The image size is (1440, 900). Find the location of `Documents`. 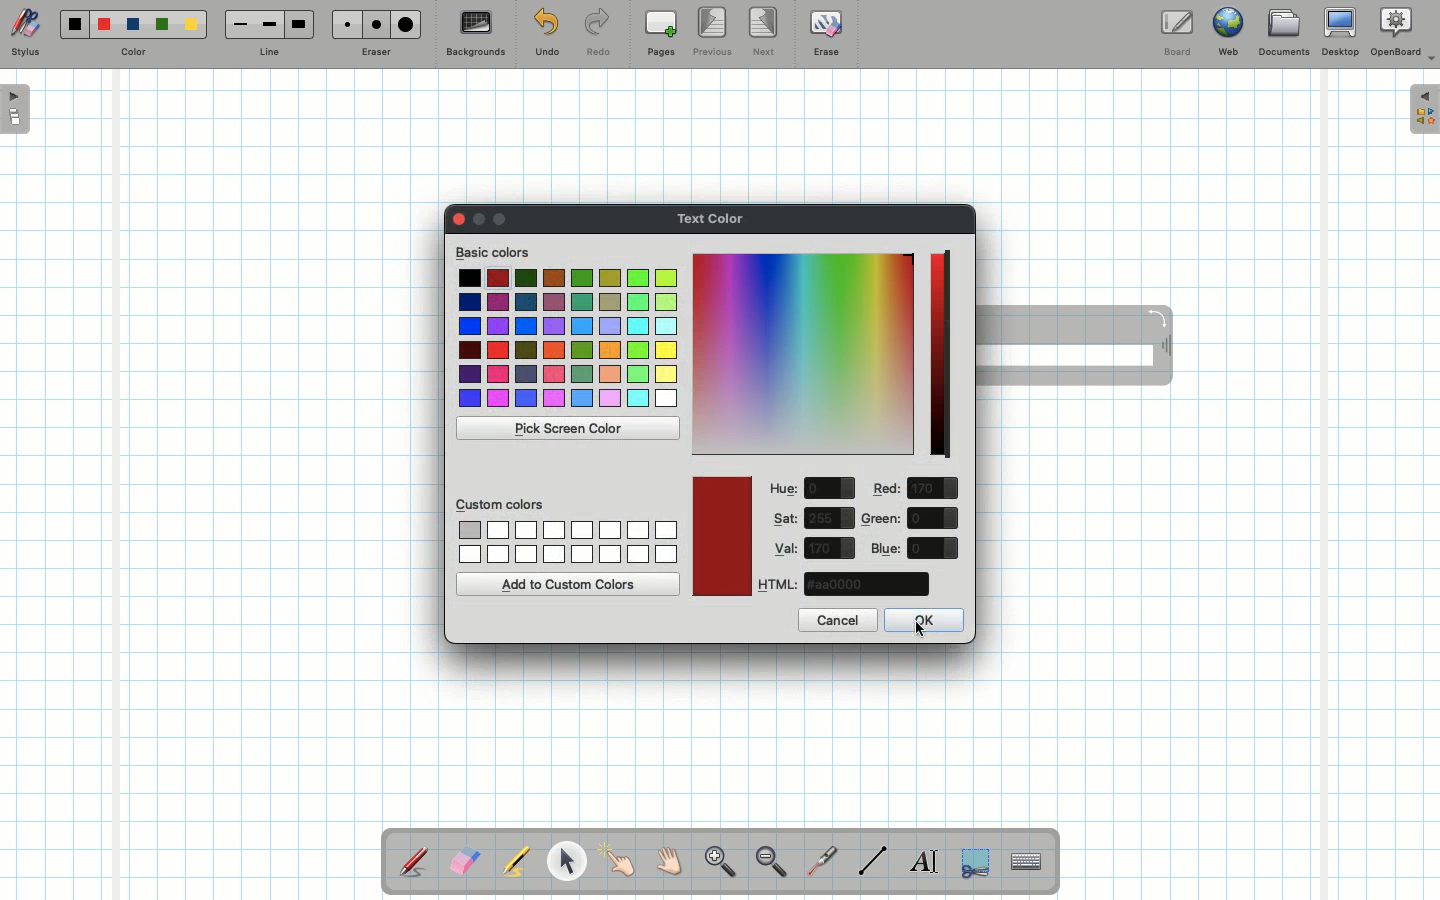

Documents is located at coordinates (1283, 35).